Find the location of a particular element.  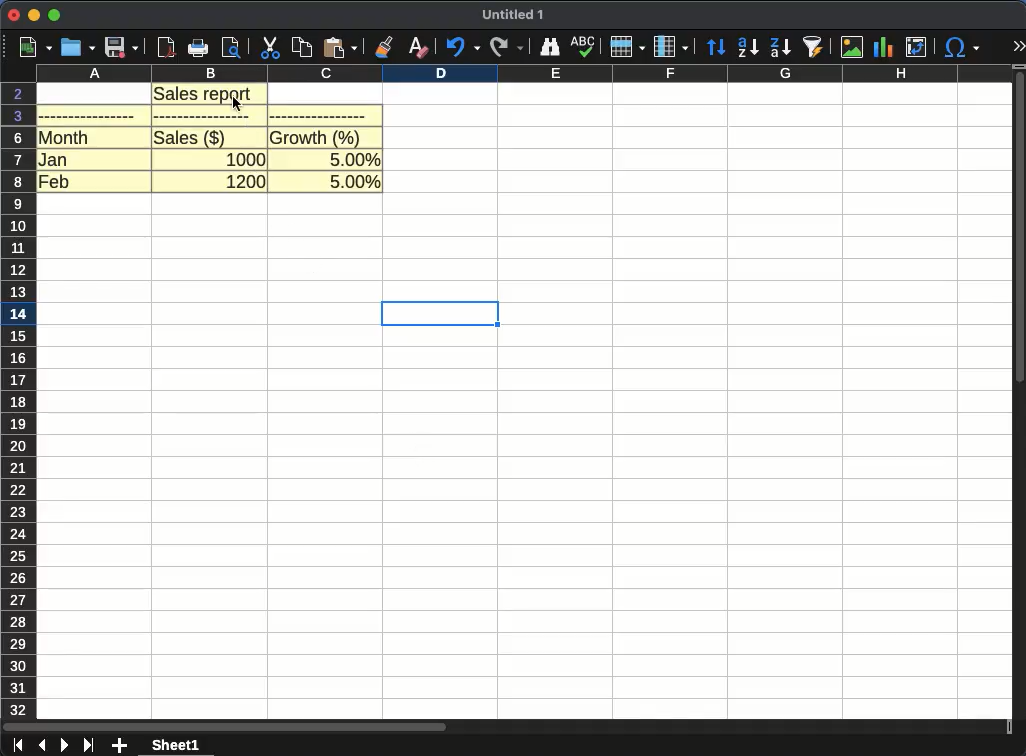

redo is located at coordinates (507, 48).